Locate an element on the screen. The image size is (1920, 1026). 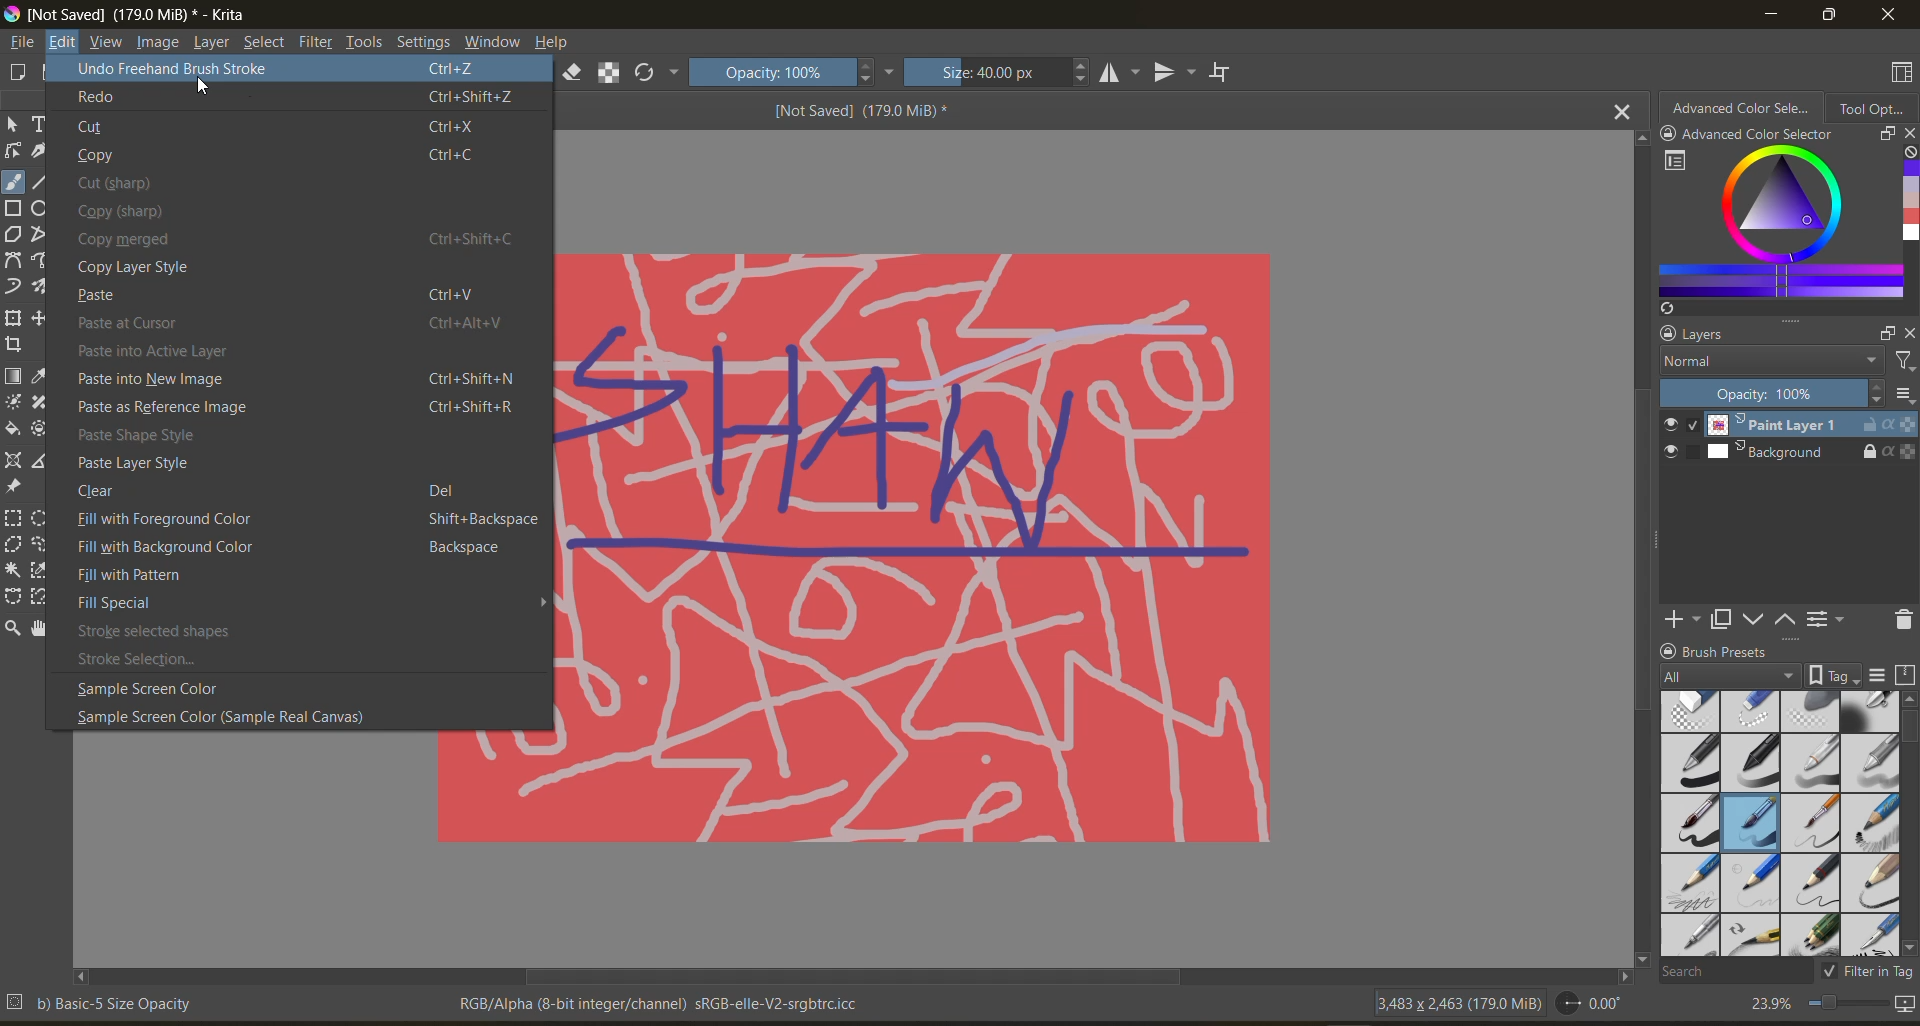
Freehand selection tool is located at coordinates (46, 544).